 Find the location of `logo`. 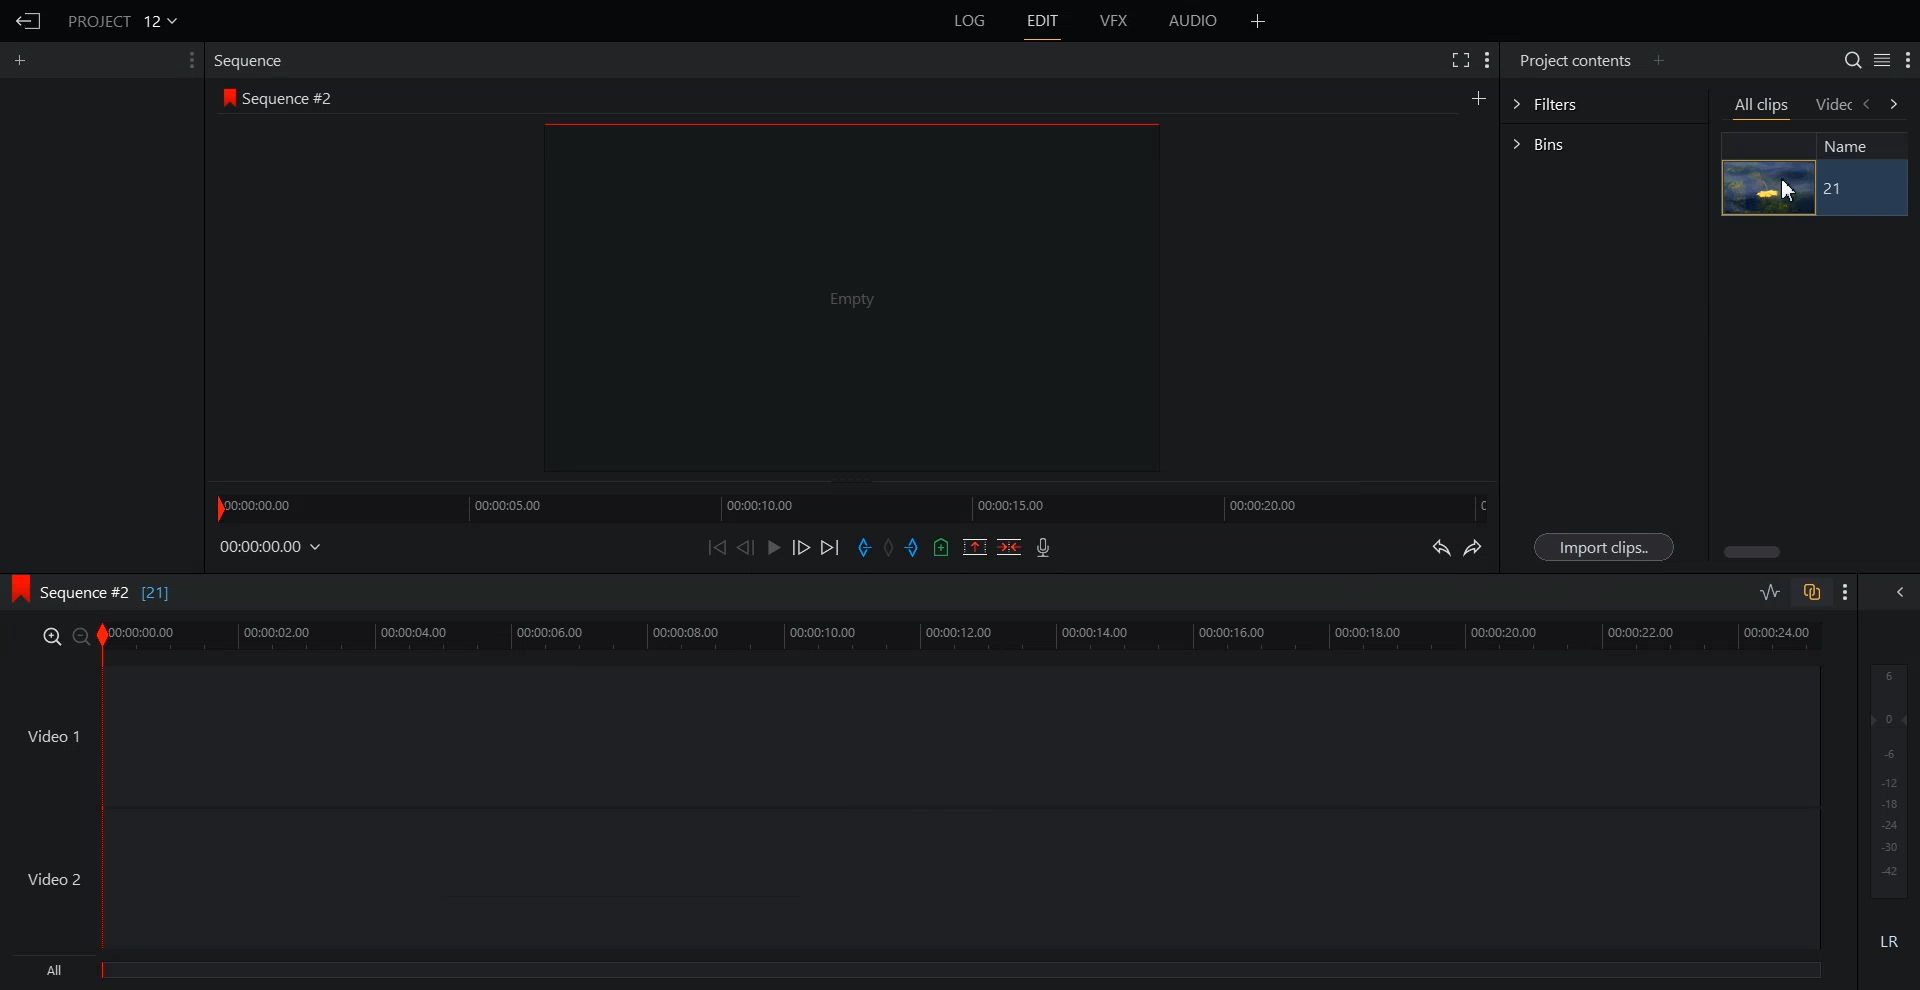

logo is located at coordinates (16, 589).